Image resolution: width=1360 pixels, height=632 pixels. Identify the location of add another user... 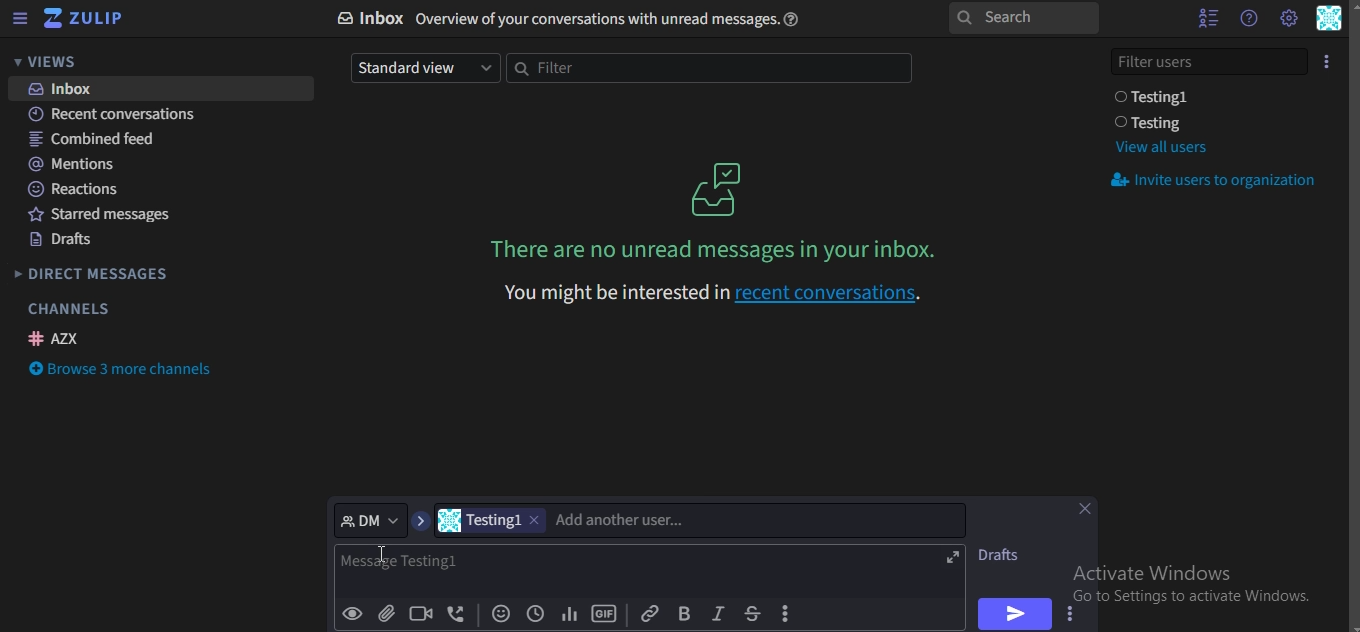
(622, 520).